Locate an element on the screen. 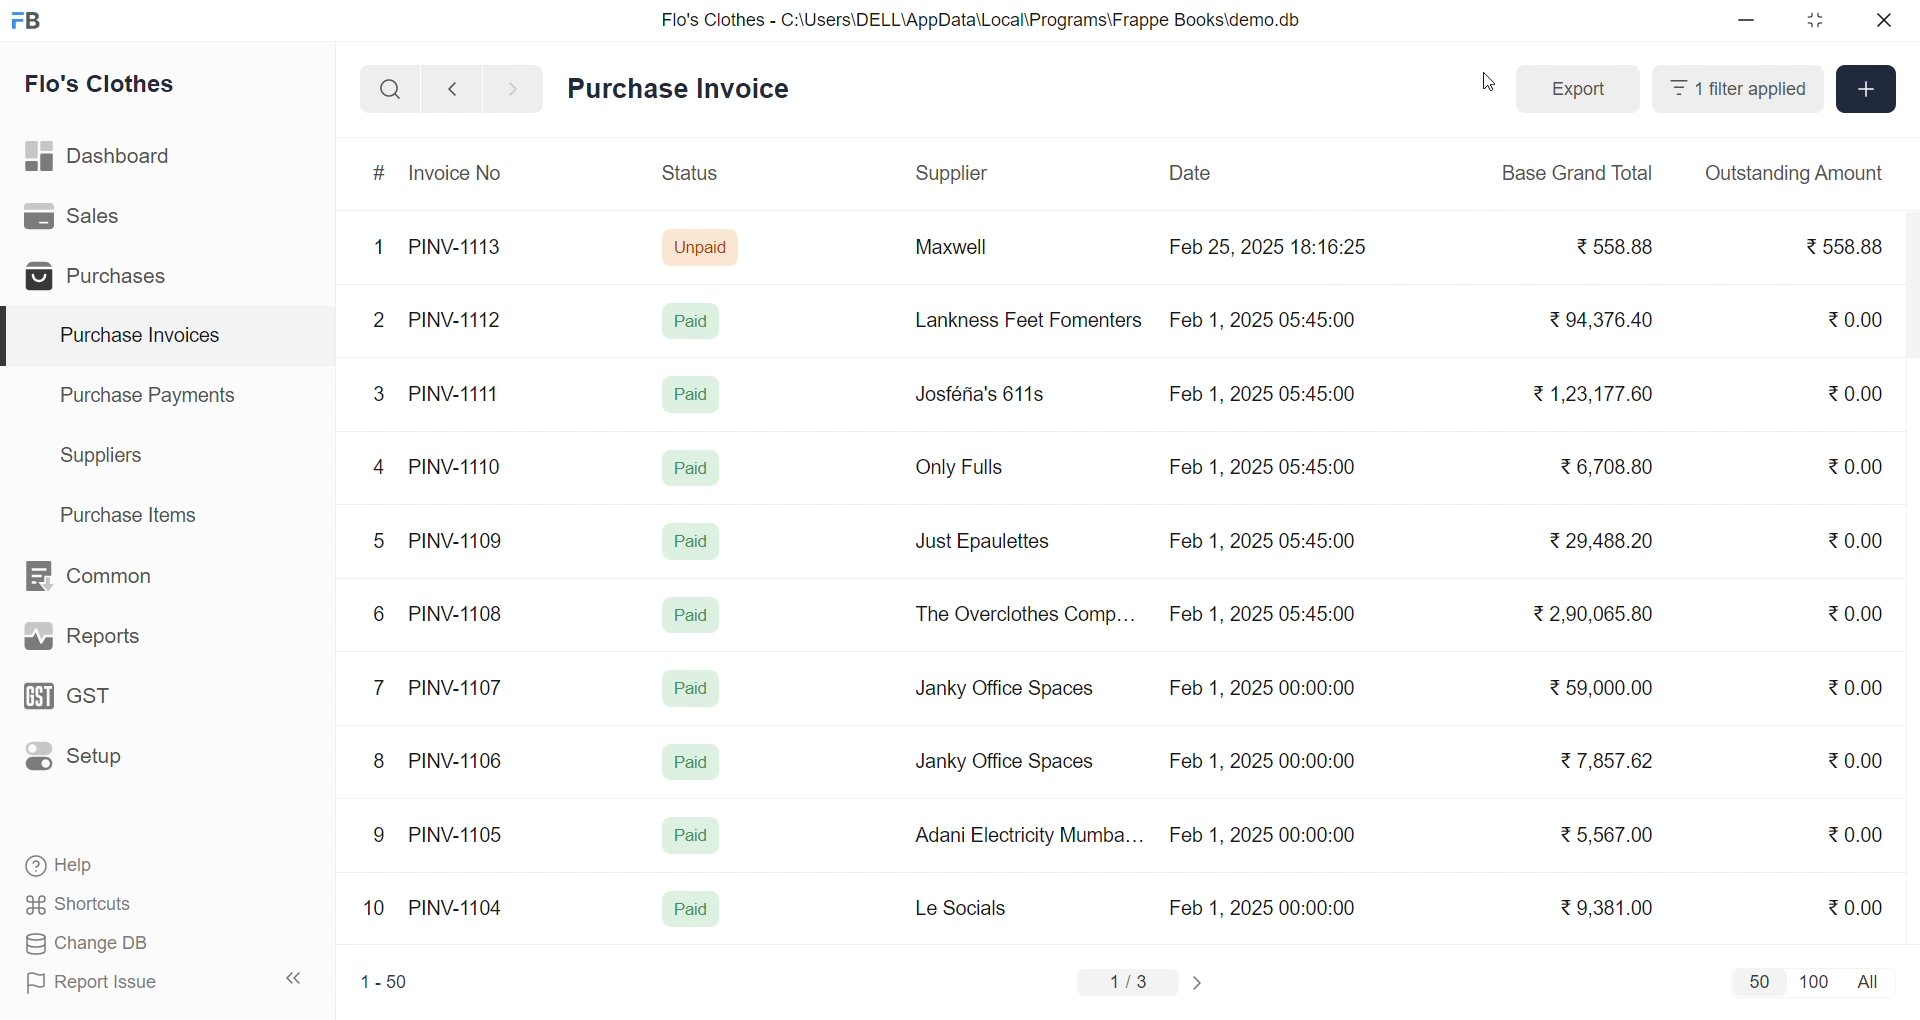  Maxwell is located at coordinates (974, 254).